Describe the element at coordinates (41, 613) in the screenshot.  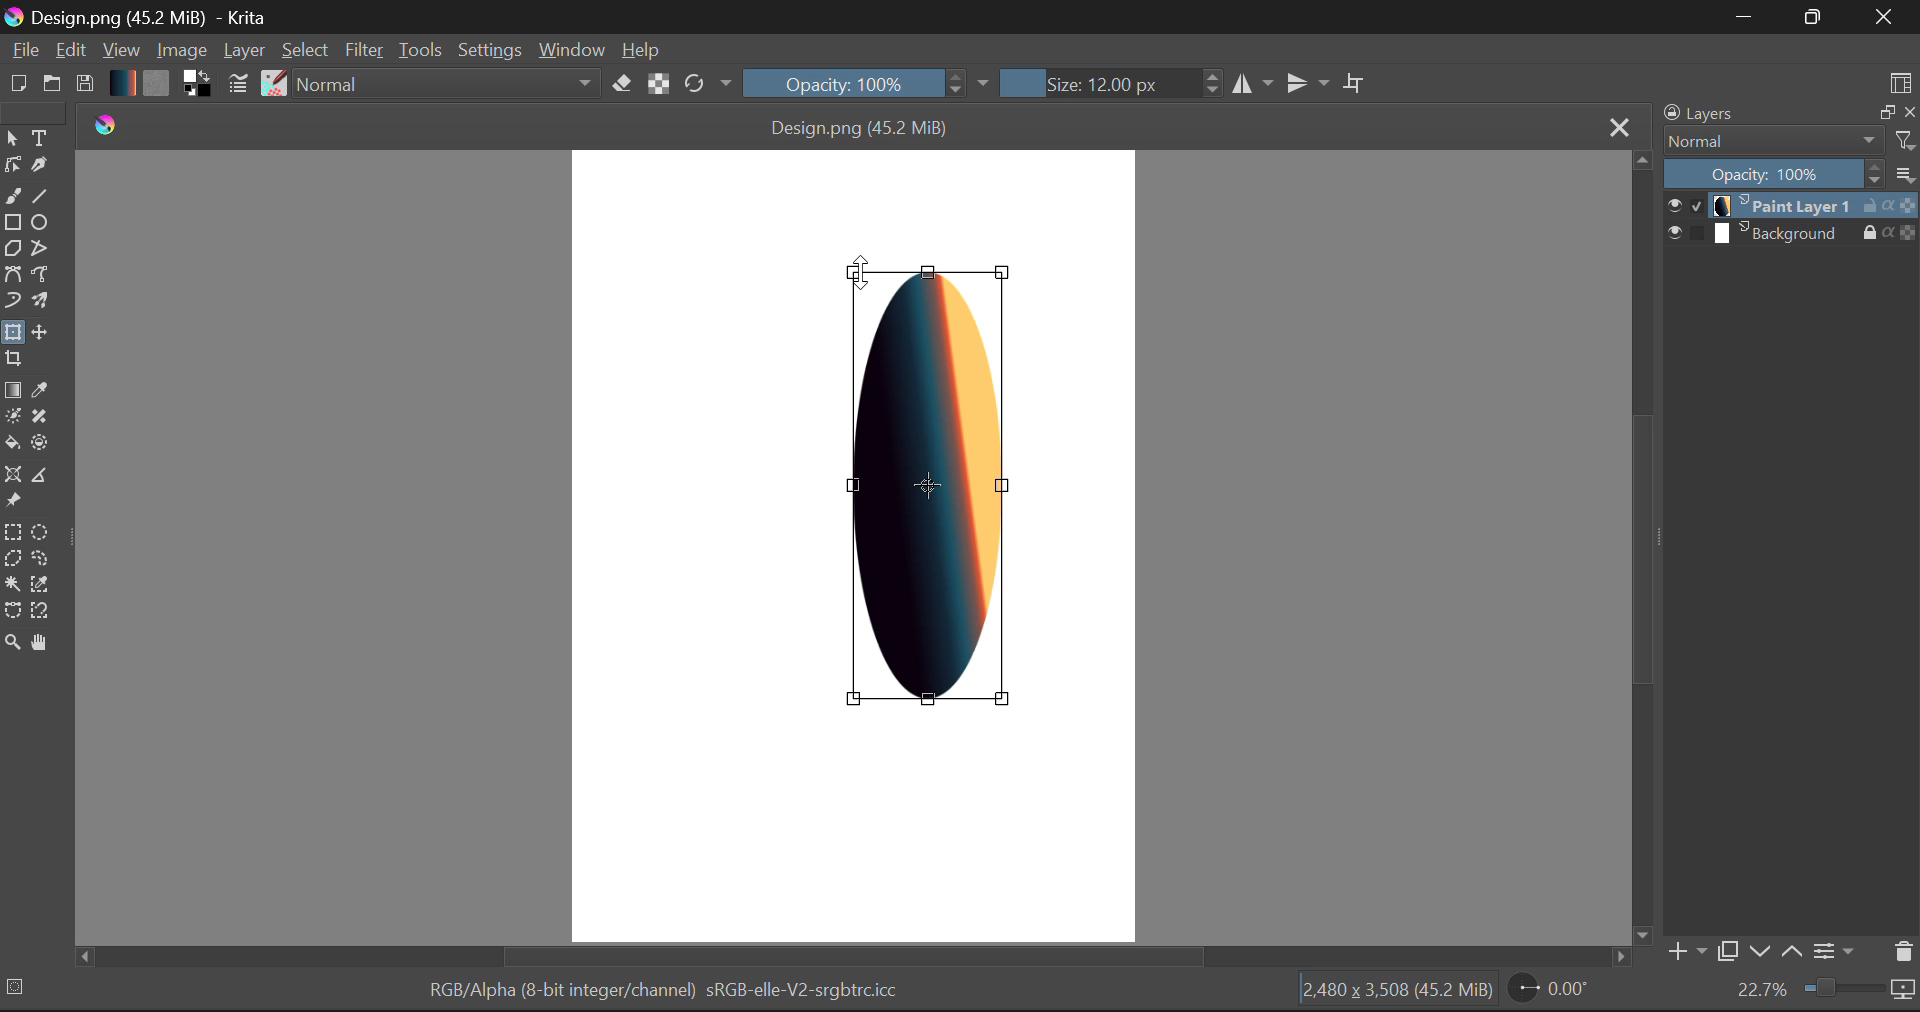
I see `Magnetic Selection` at that location.